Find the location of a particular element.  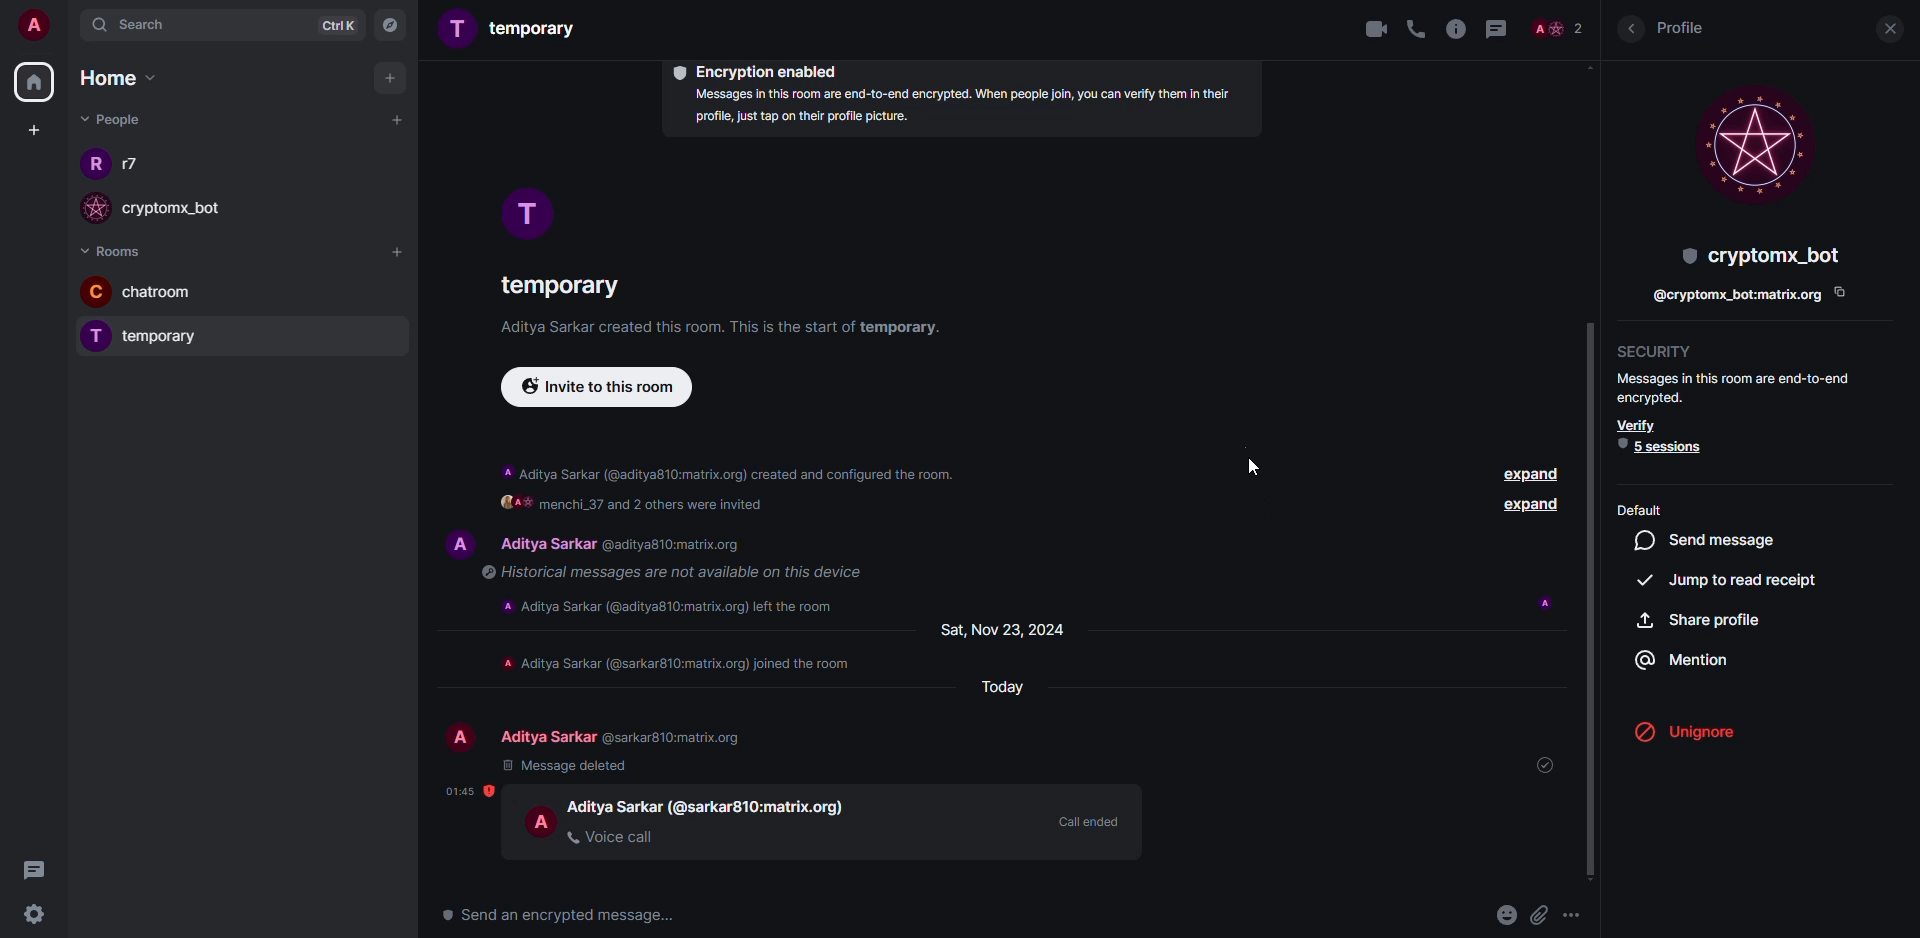

default is located at coordinates (1641, 509).